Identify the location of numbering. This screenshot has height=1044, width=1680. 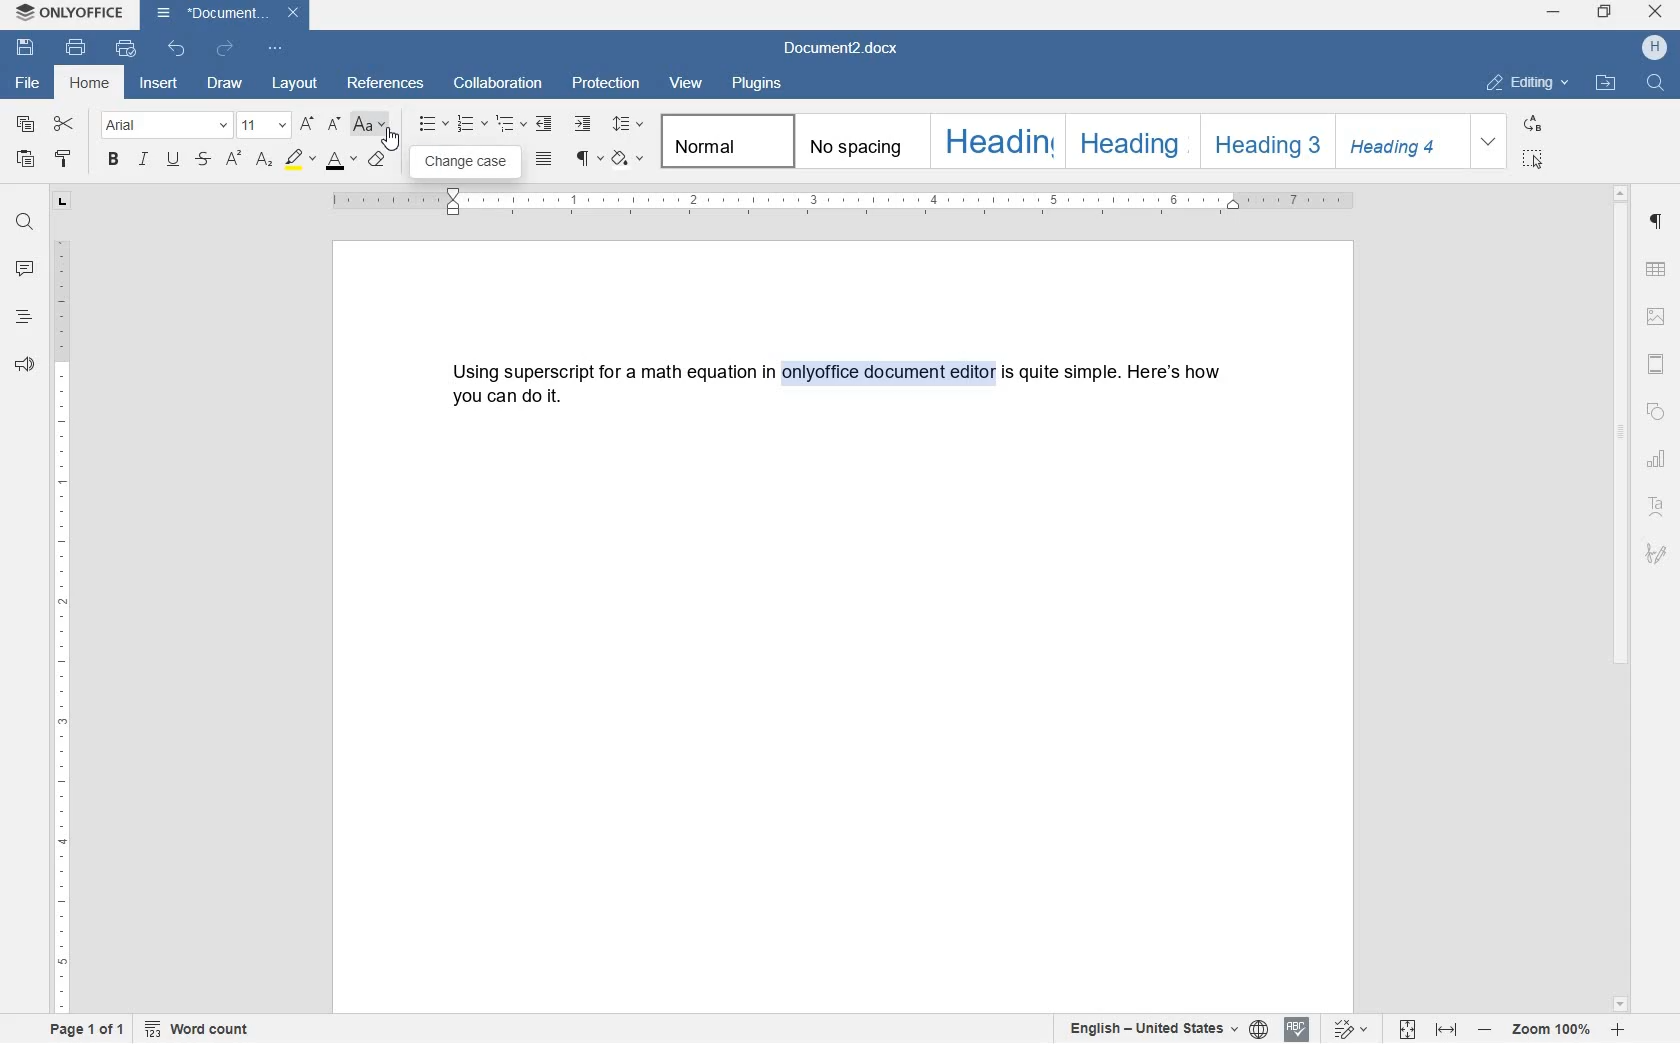
(471, 123).